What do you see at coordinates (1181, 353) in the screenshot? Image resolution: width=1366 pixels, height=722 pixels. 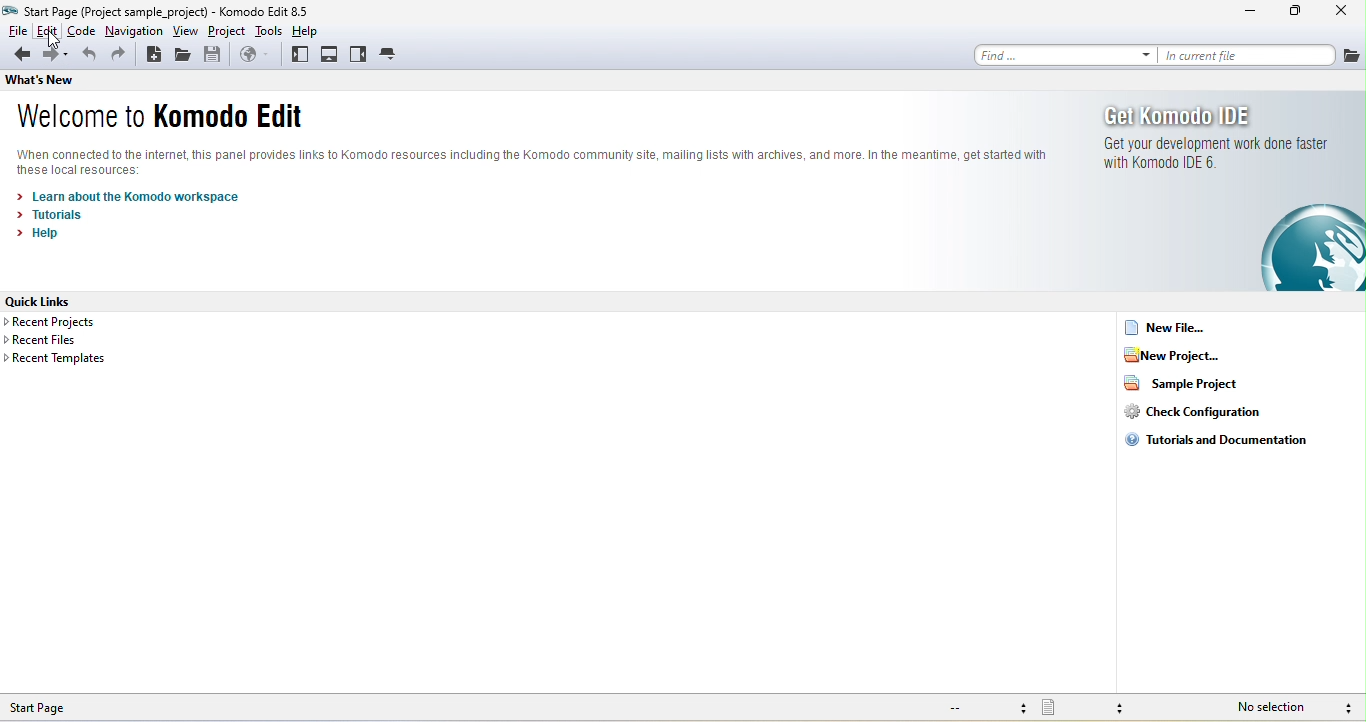 I see `new project` at bounding box center [1181, 353].